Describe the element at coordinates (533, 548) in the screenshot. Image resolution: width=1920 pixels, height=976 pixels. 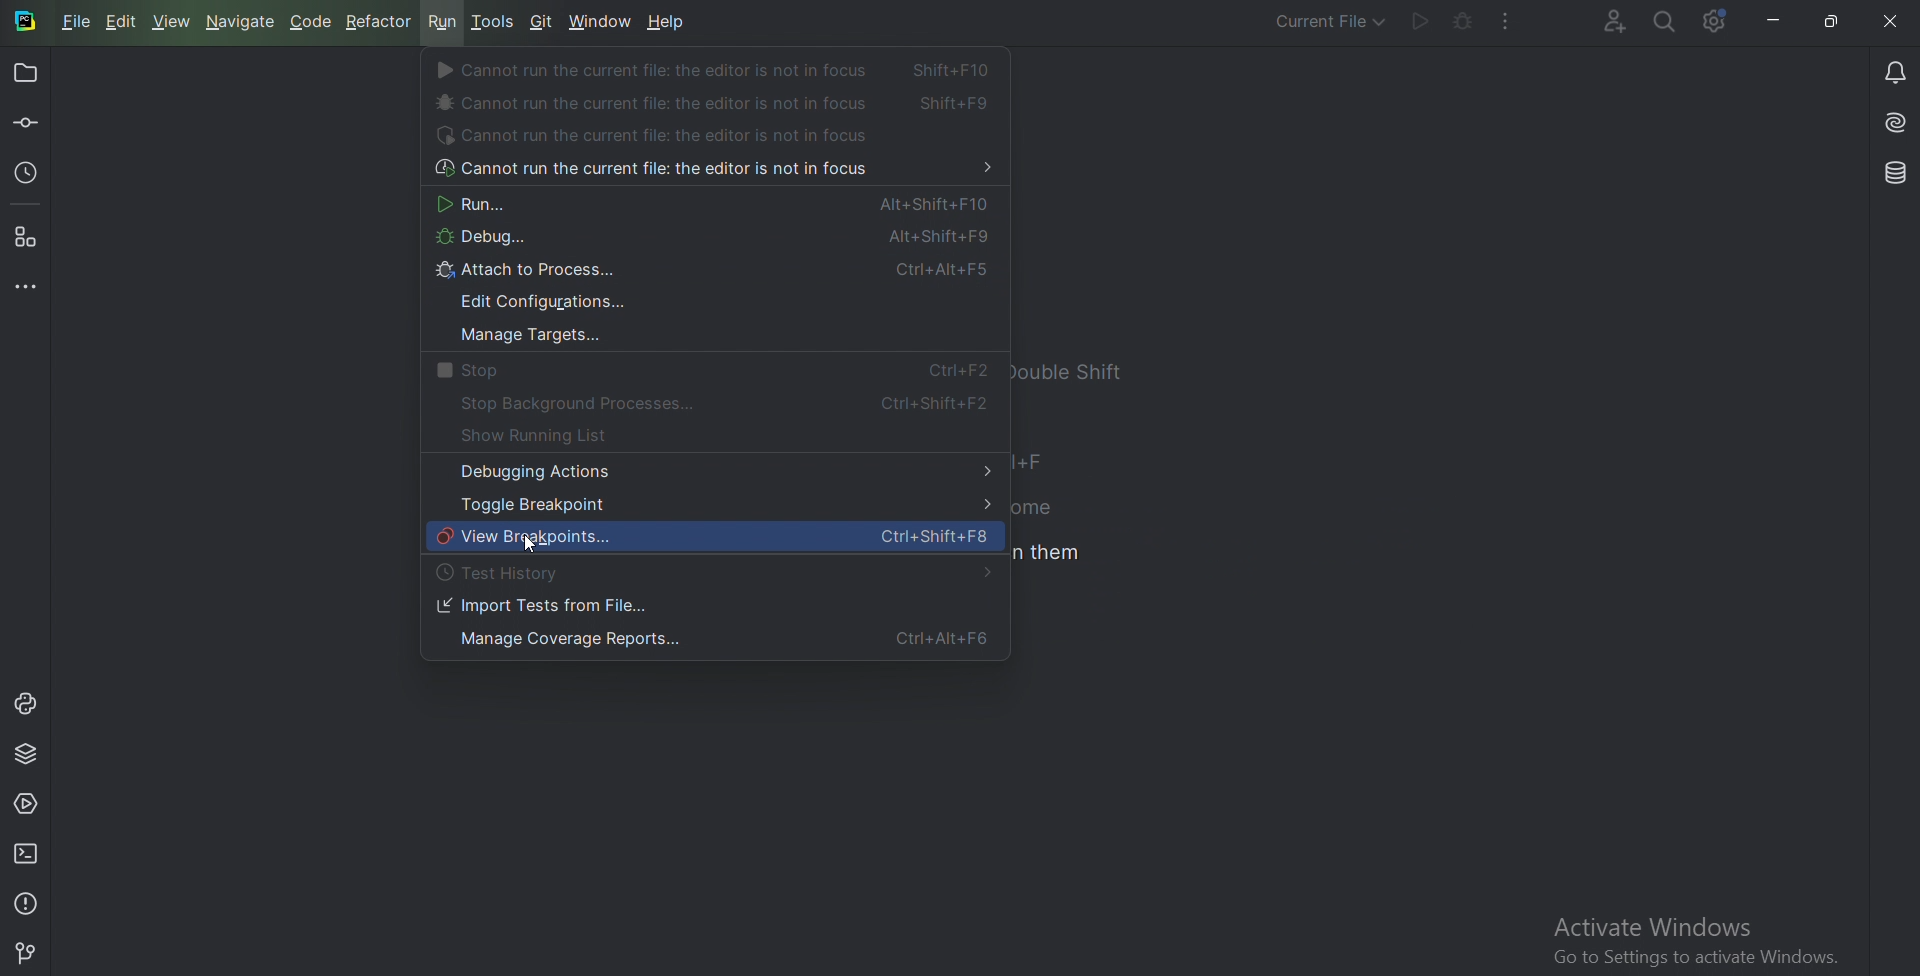
I see `Cursor` at that location.